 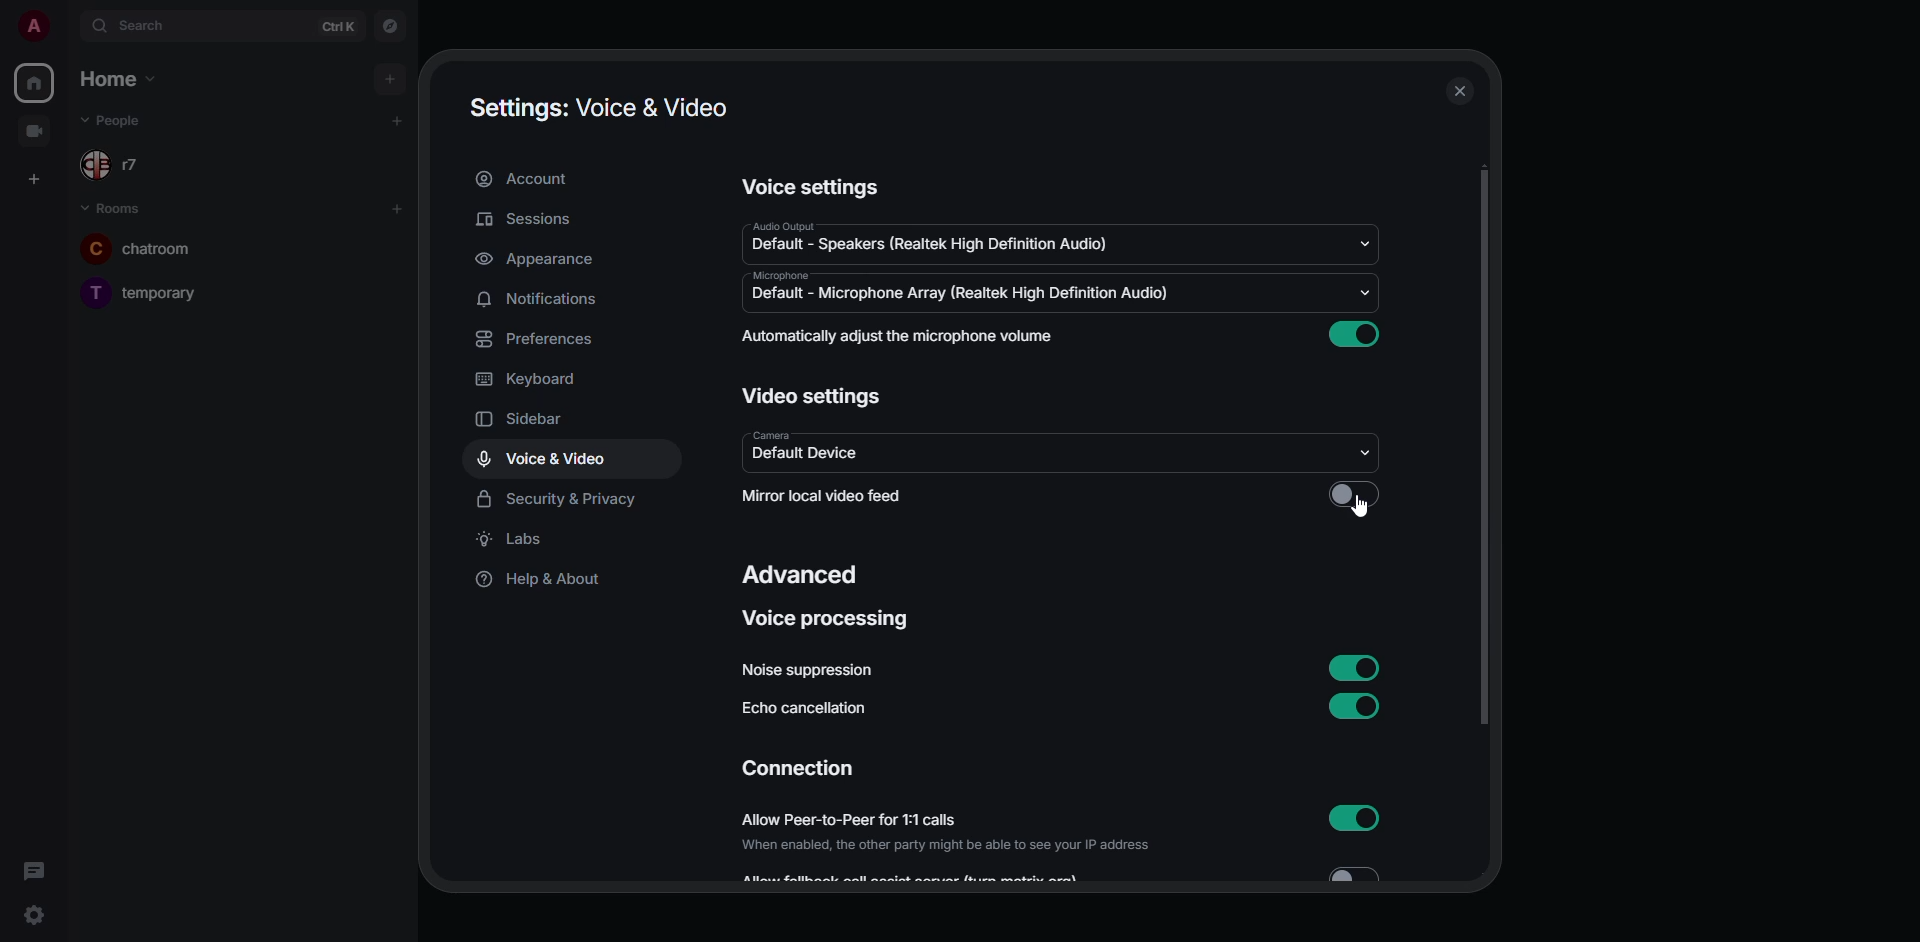 What do you see at coordinates (535, 342) in the screenshot?
I see `preferences` at bounding box center [535, 342].